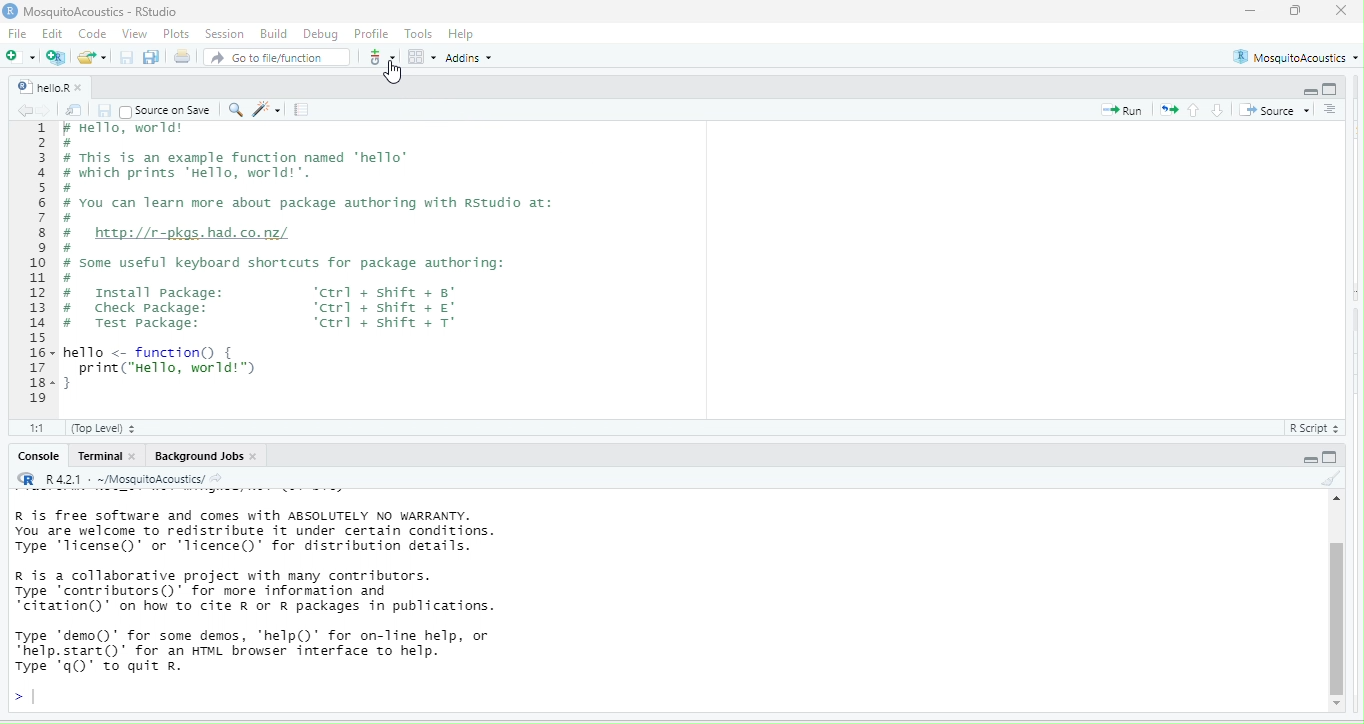  What do you see at coordinates (421, 56) in the screenshot?
I see `option` at bounding box center [421, 56].